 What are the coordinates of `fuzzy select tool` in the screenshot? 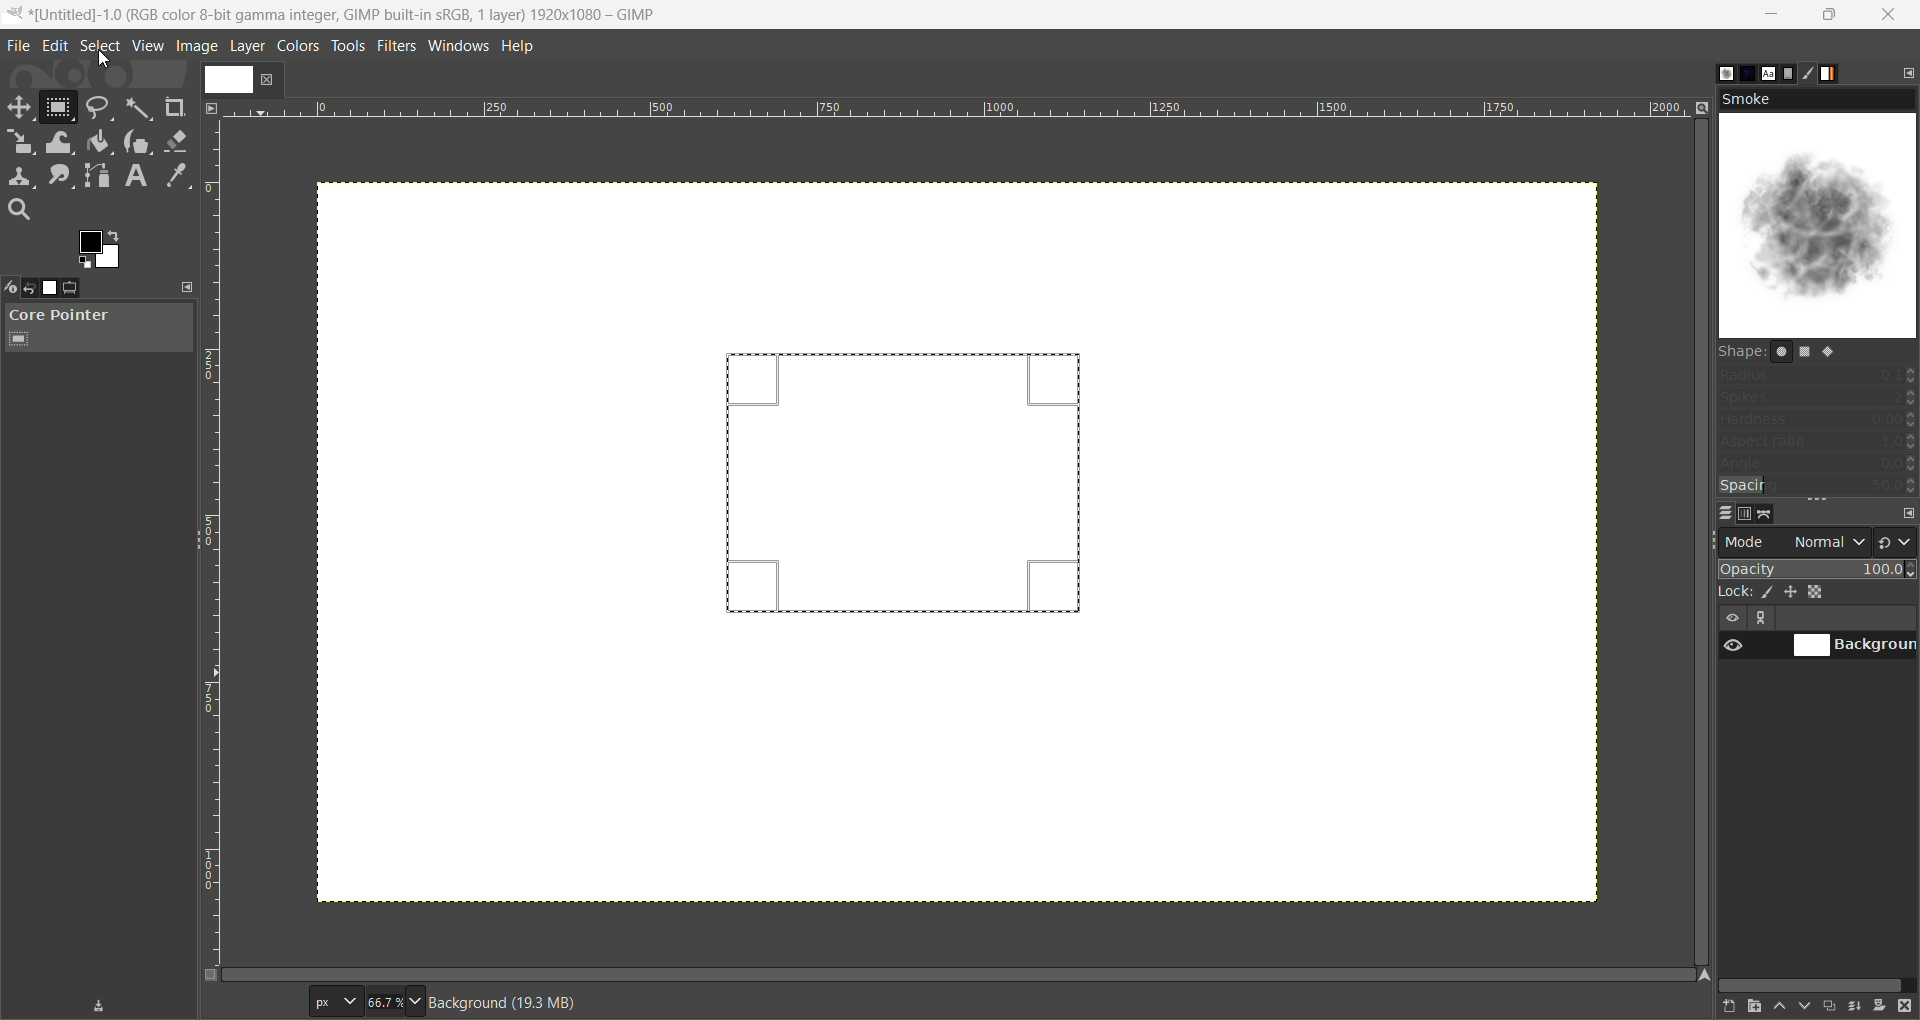 It's located at (140, 110).